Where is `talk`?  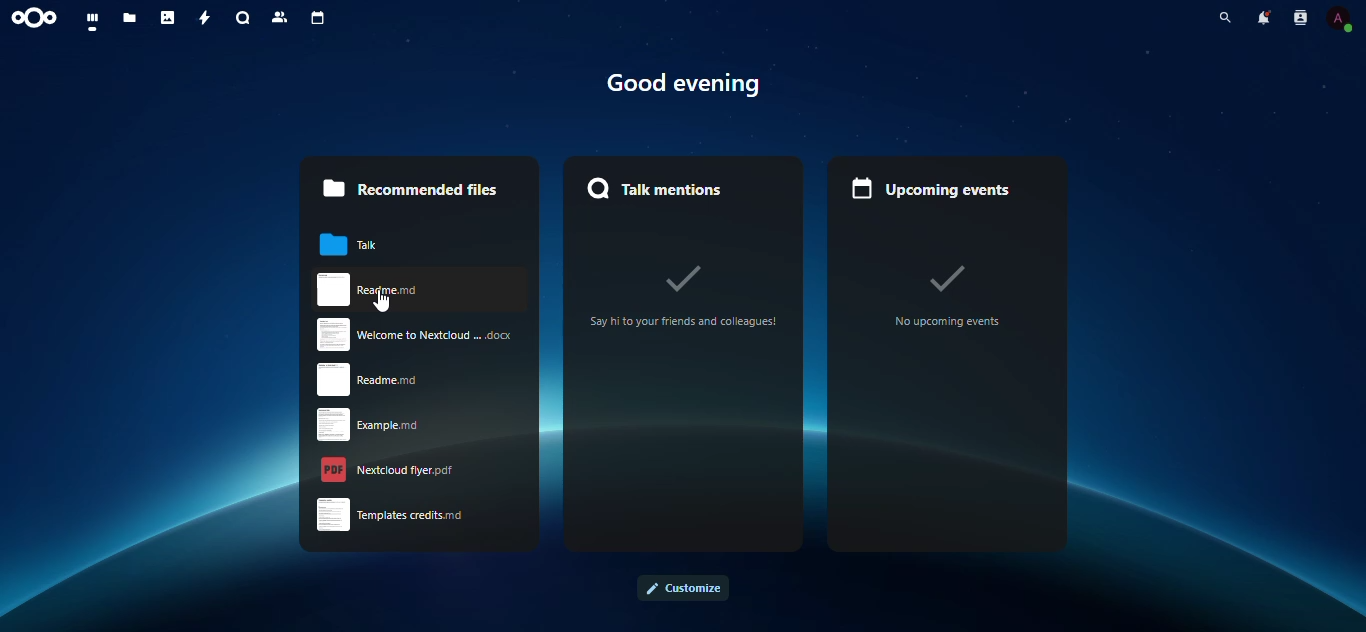 talk is located at coordinates (243, 18).